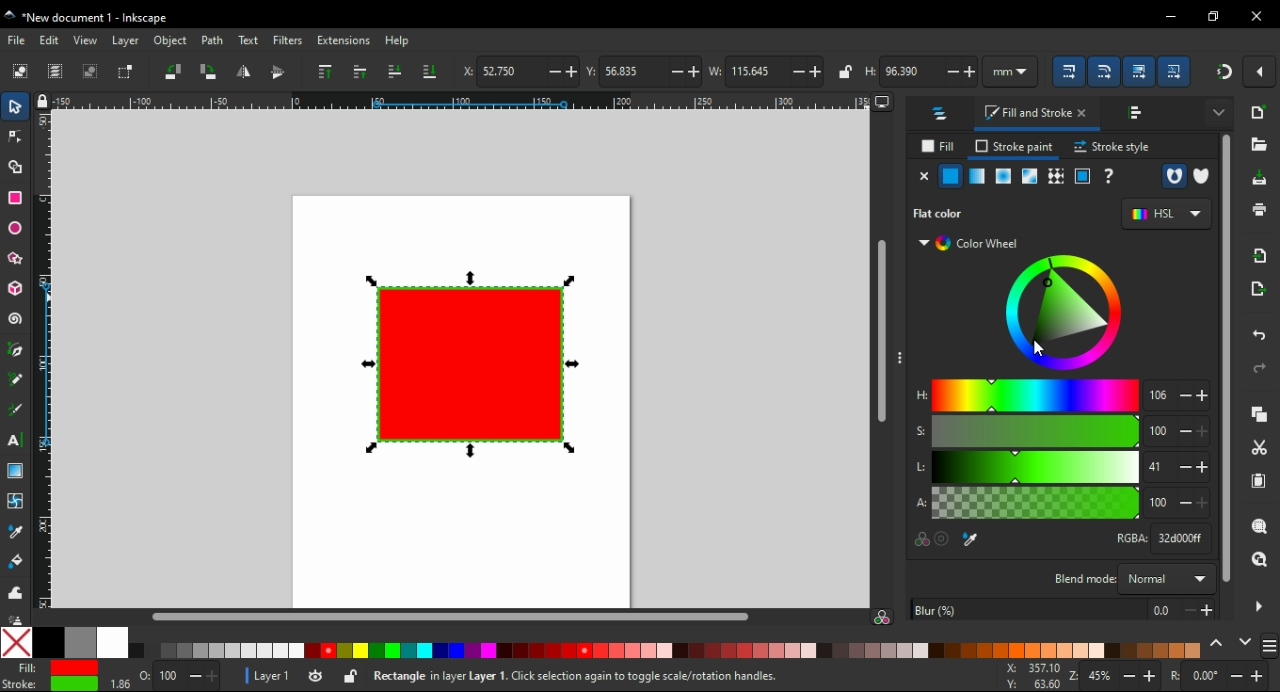 The image size is (1280, 692). Describe the element at coordinates (1172, 675) in the screenshot. I see `rotation` at that location.